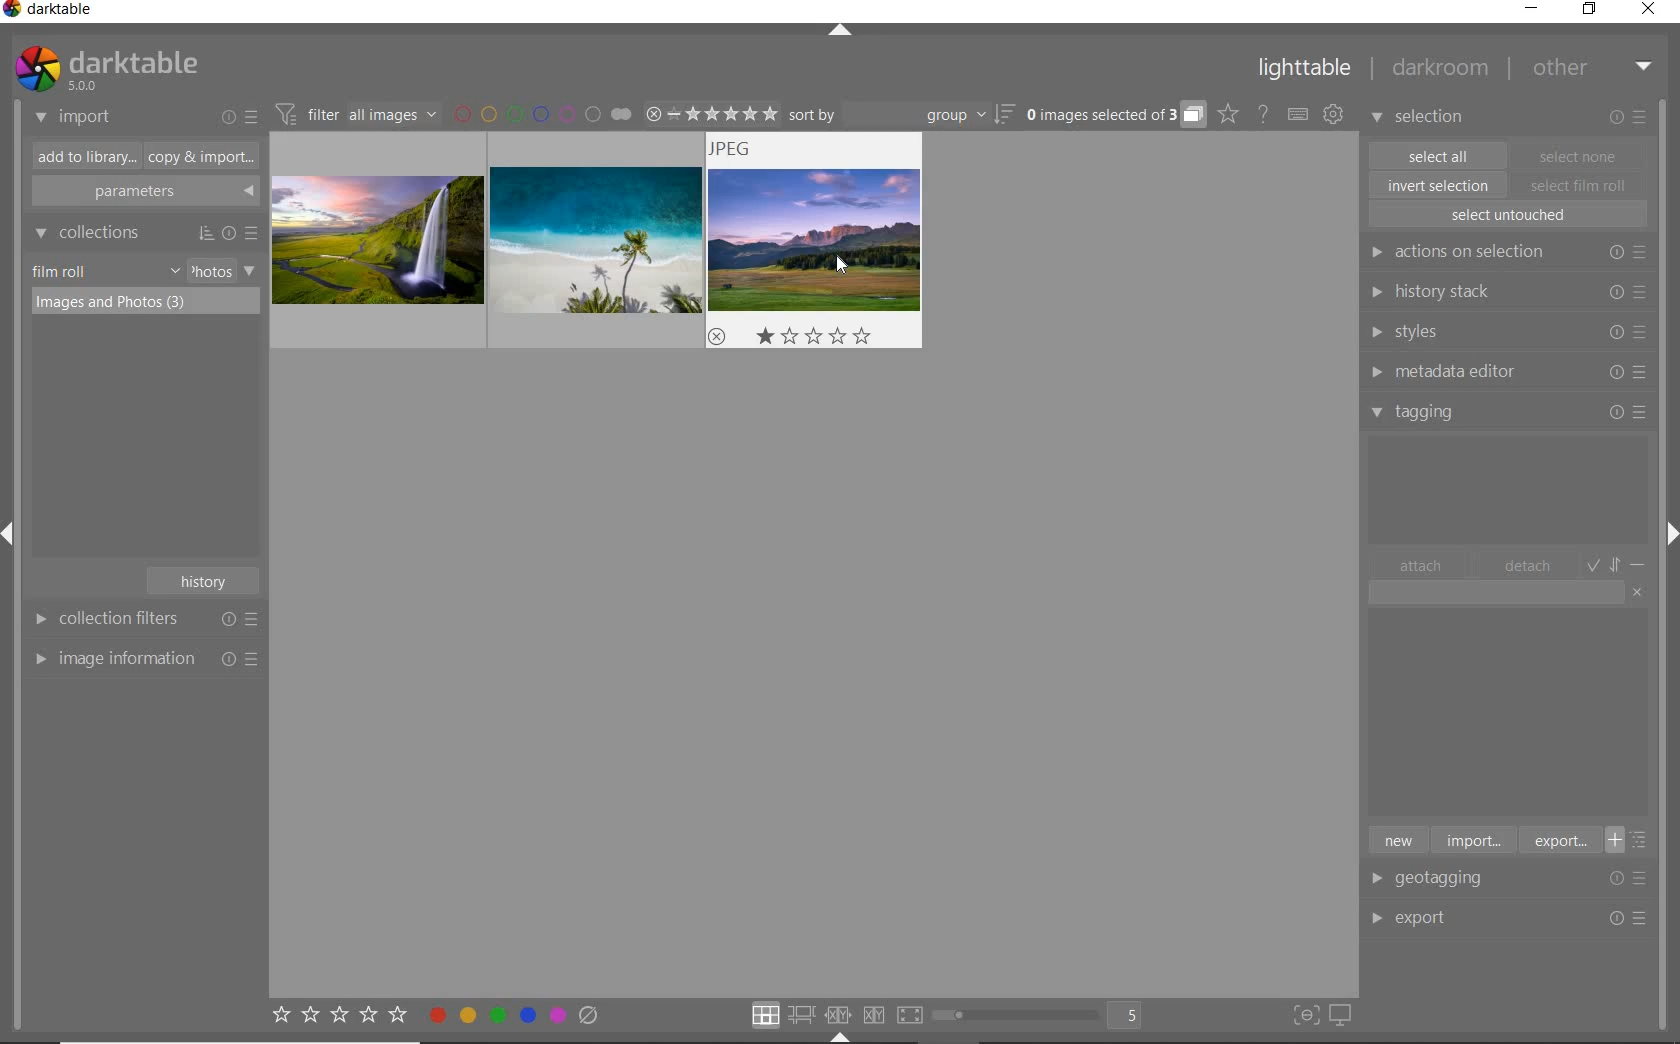 Image resolution: width=1680 pixels, height=1044 pixels. What do you see at coordinates (842, 262) in the screenshot?
I see `cursor` at bounding box center [842, 262].